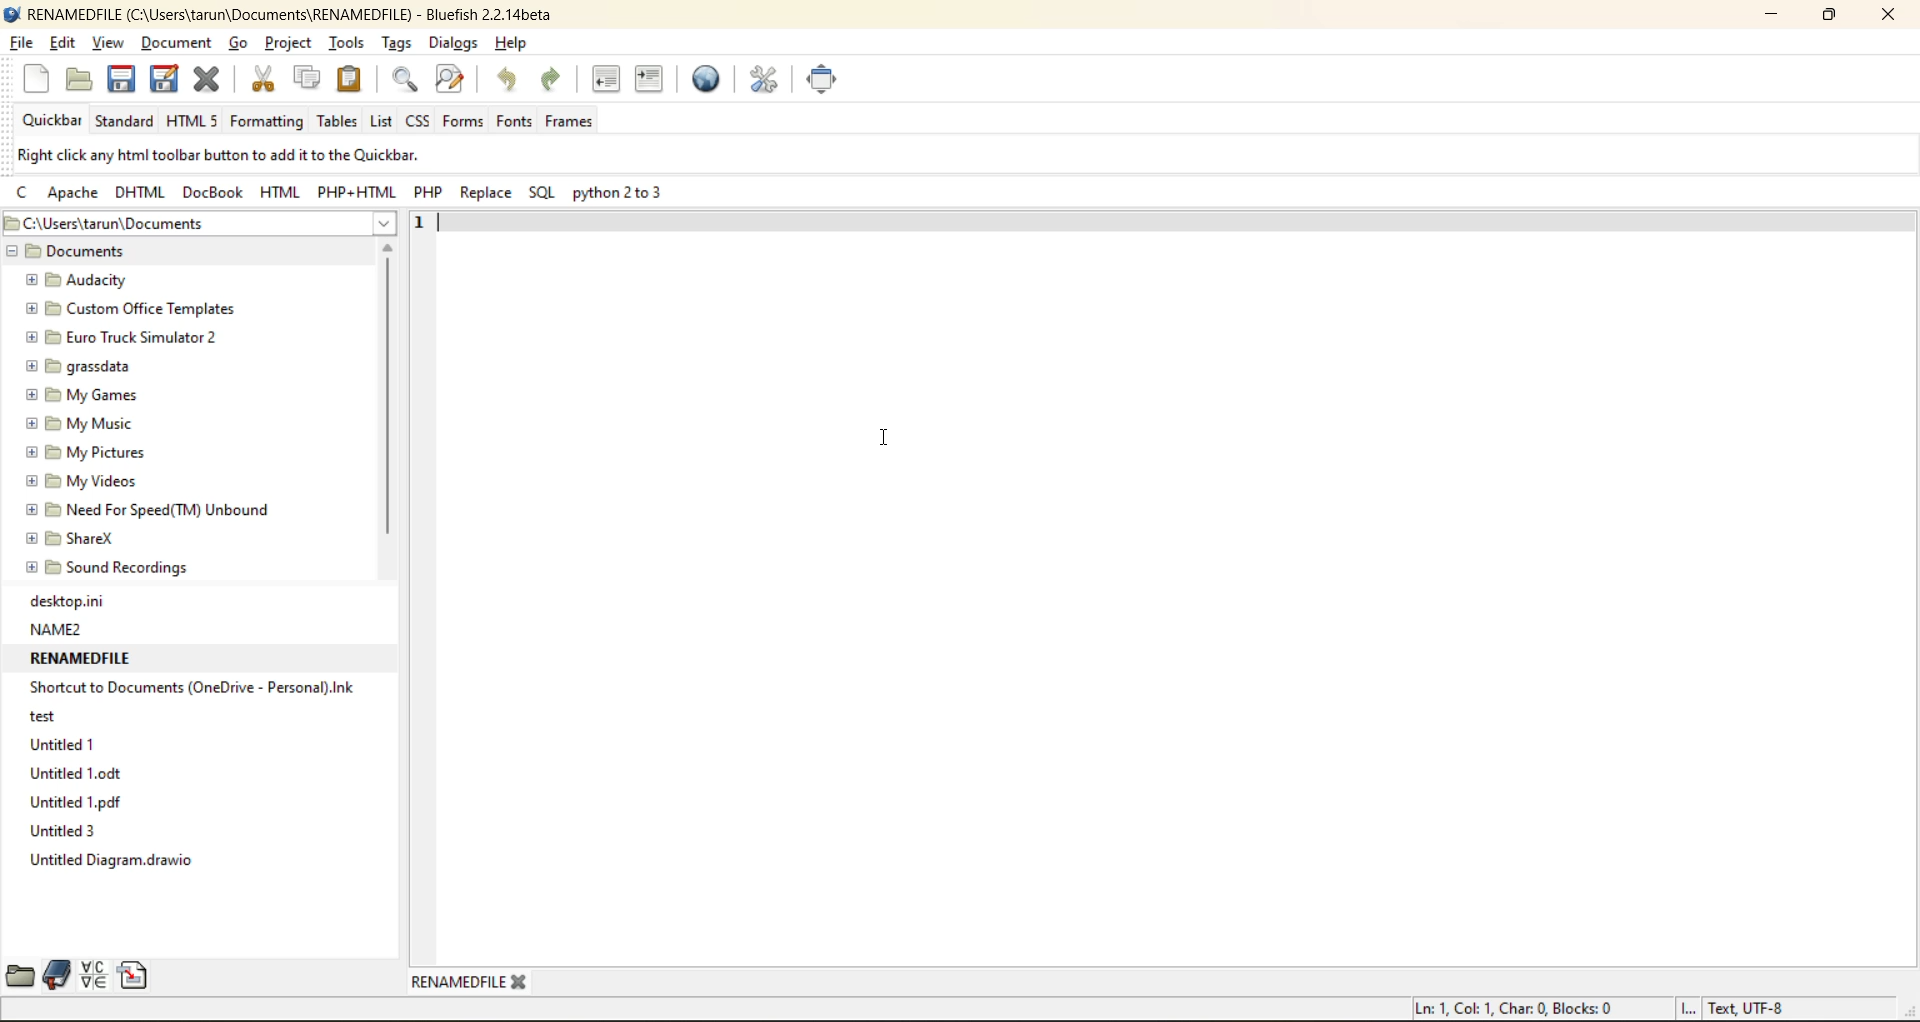 The width and height of the screenshot is (1920, 1022). Describe the element at coordinates (66, 43) in the screenshot. I see `edit` at that location.